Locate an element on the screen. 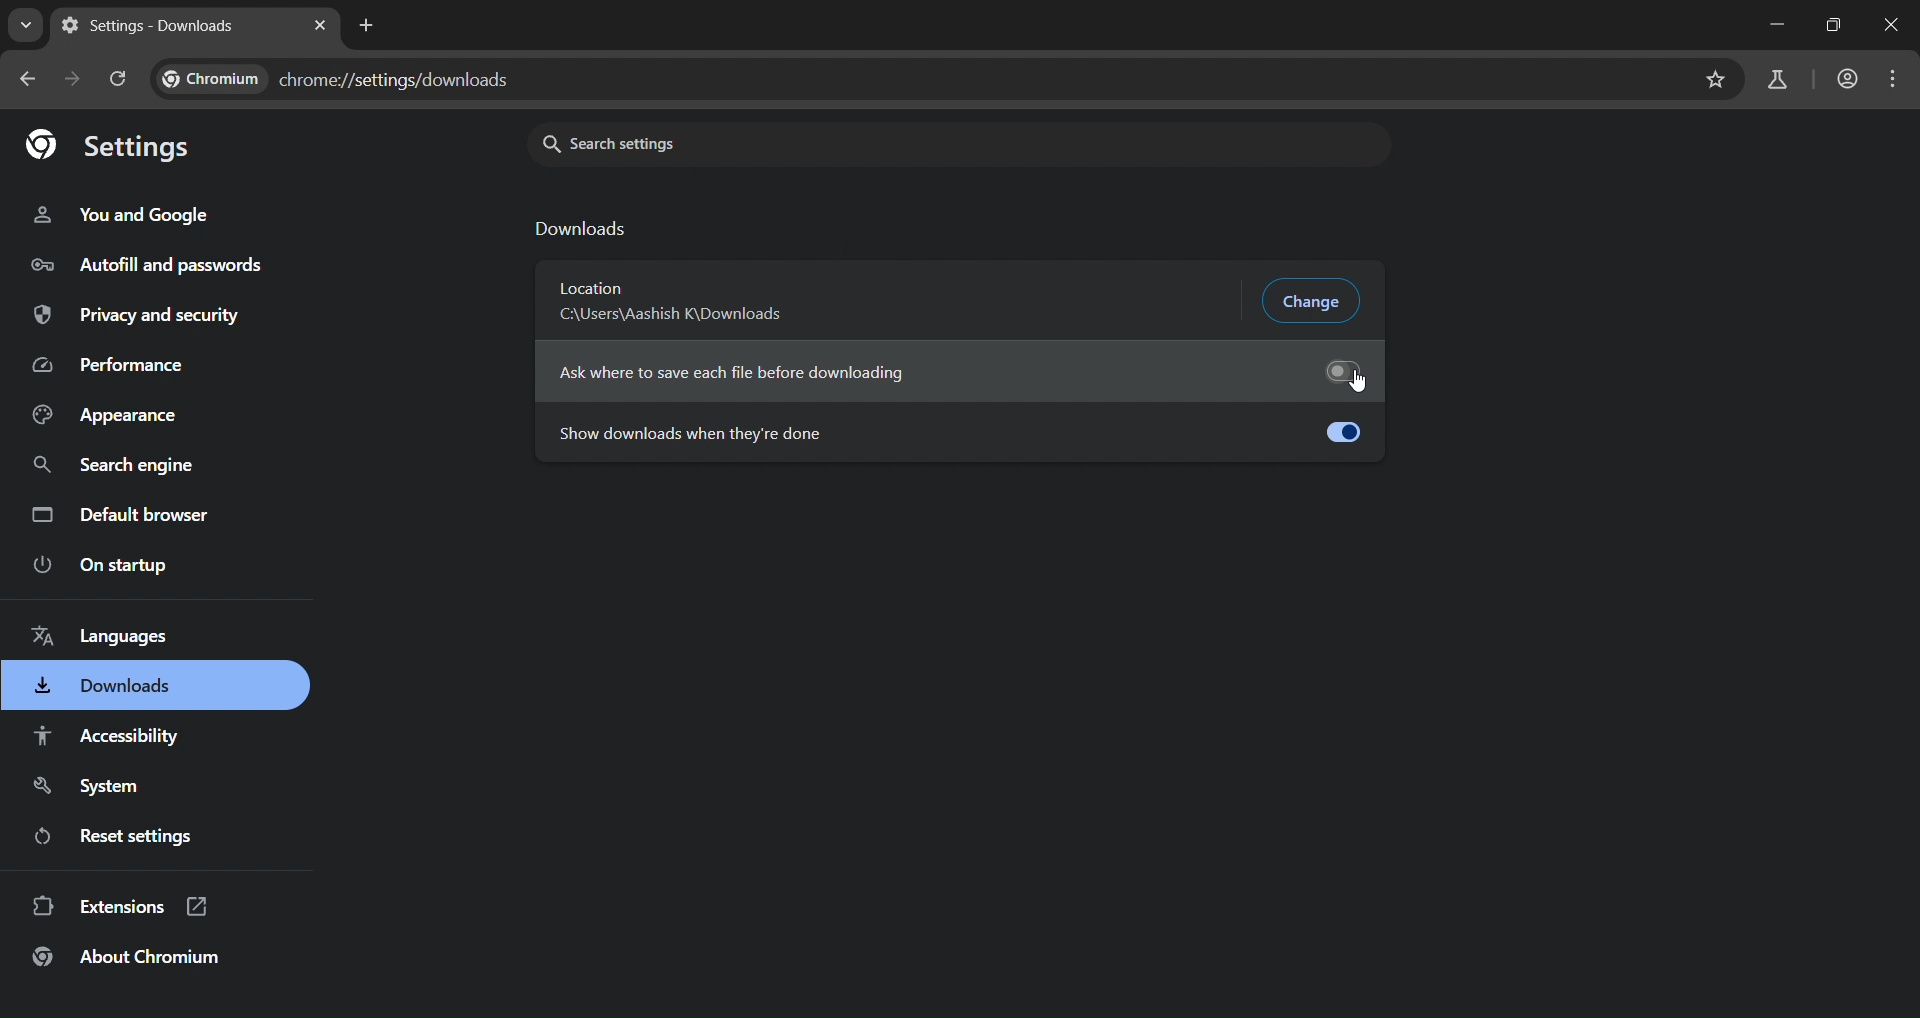 The height and width of the screenshot is (1018, 1920). search tabs is located at coordinates (22, 25).